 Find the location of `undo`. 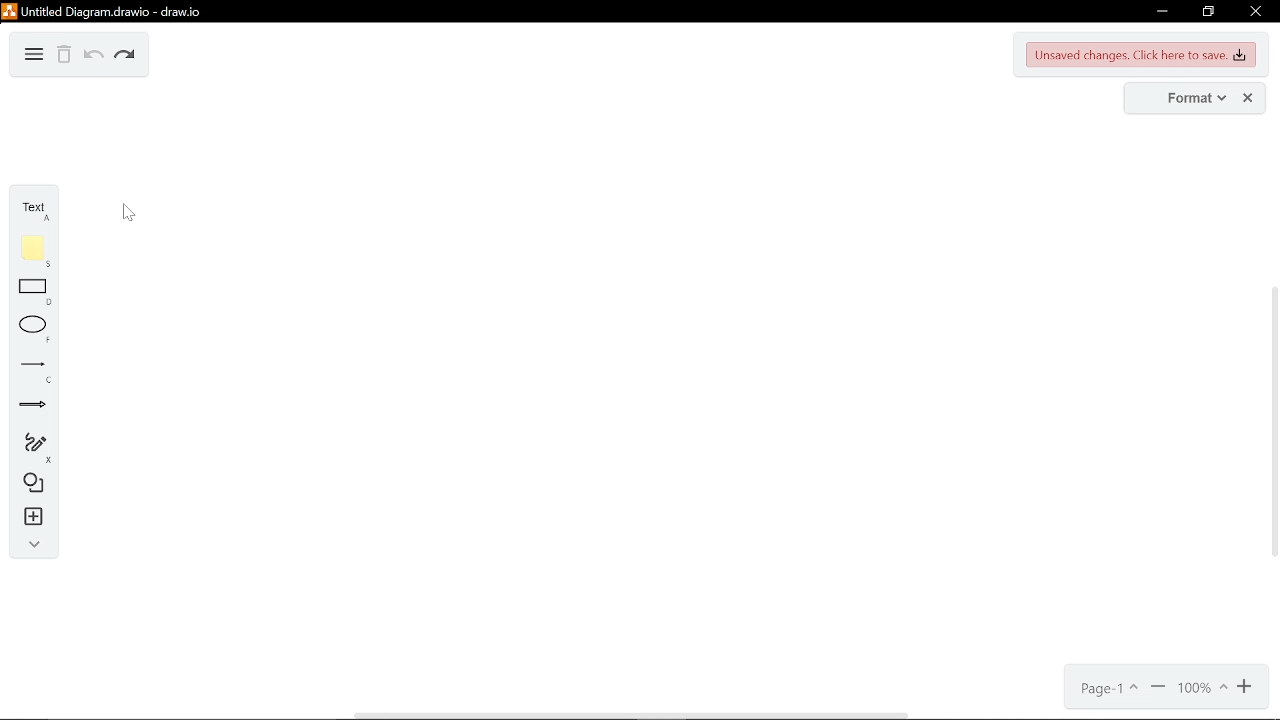

undo is located at coordinates (94, 55).